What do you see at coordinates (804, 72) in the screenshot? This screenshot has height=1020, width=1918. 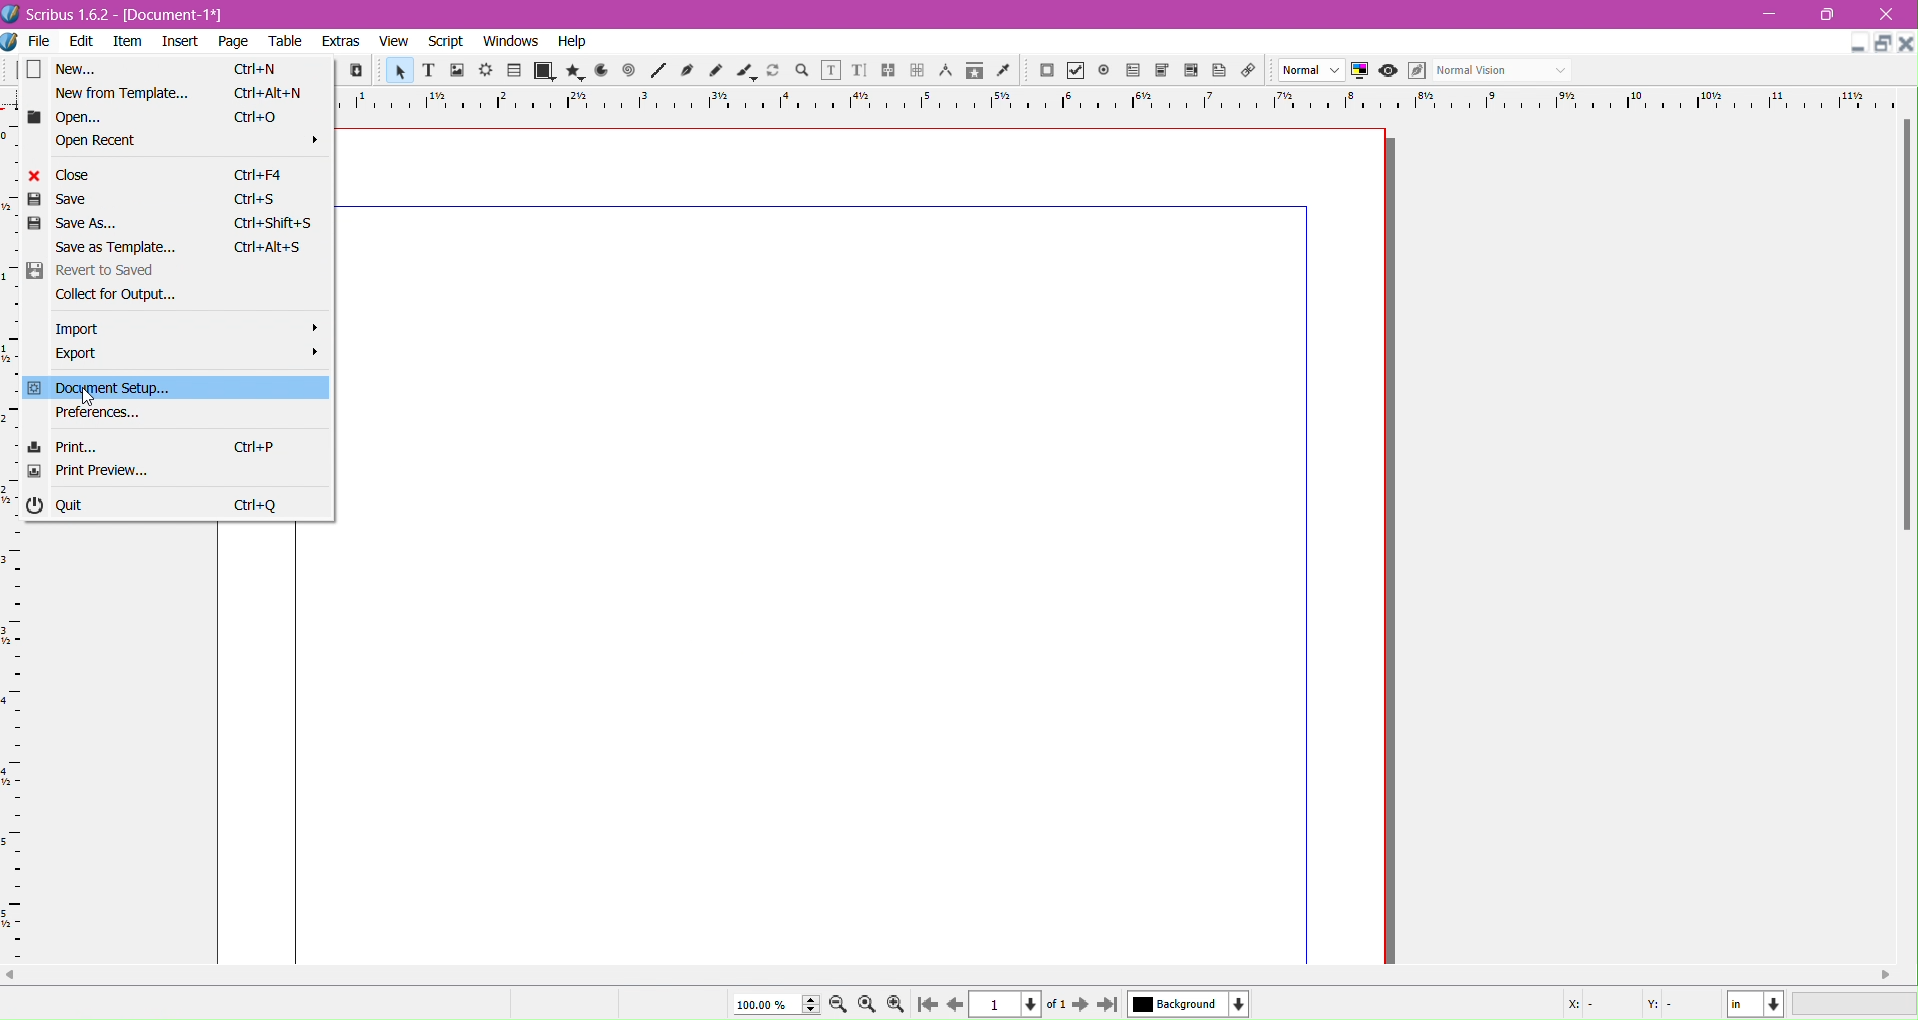 I see `zoom in or out` at bounding box center [804, 72].